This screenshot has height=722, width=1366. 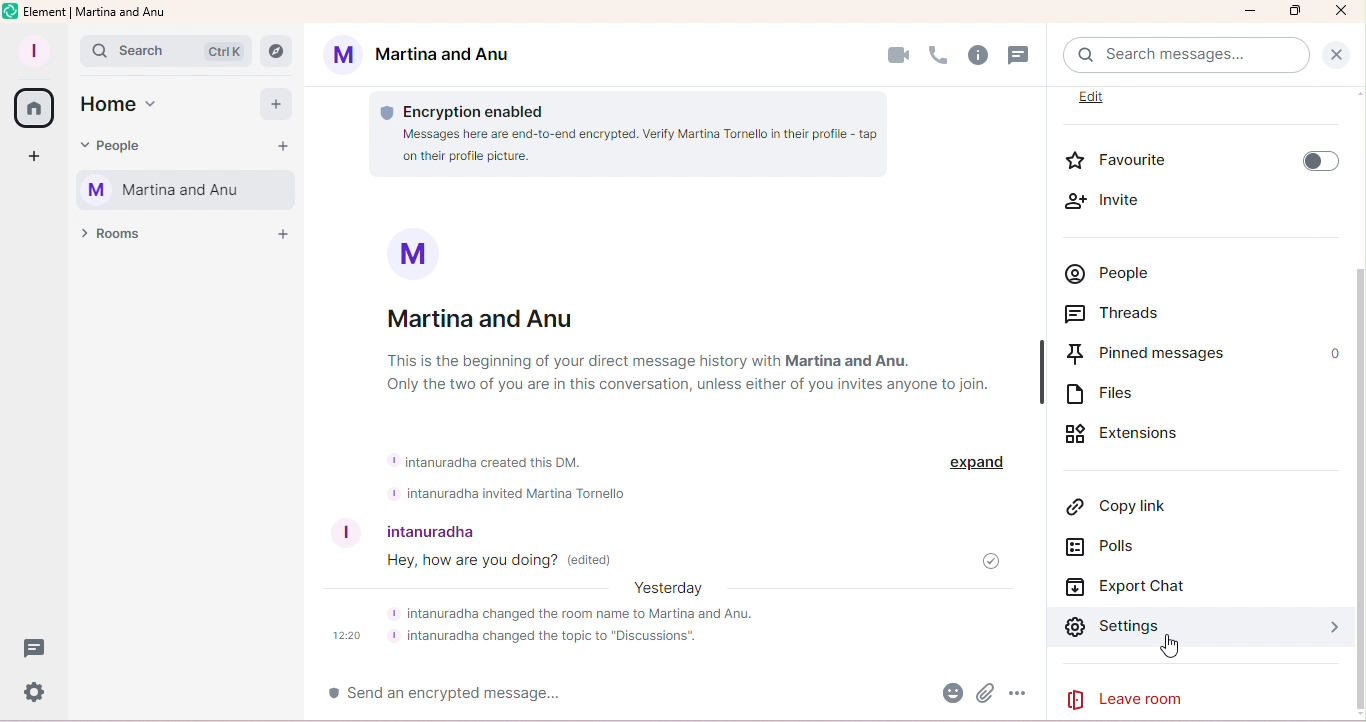 What do you see at coordinates (1171, 648) in the screenshot?
I see `Cursor` at bounding box center [1171, 648].